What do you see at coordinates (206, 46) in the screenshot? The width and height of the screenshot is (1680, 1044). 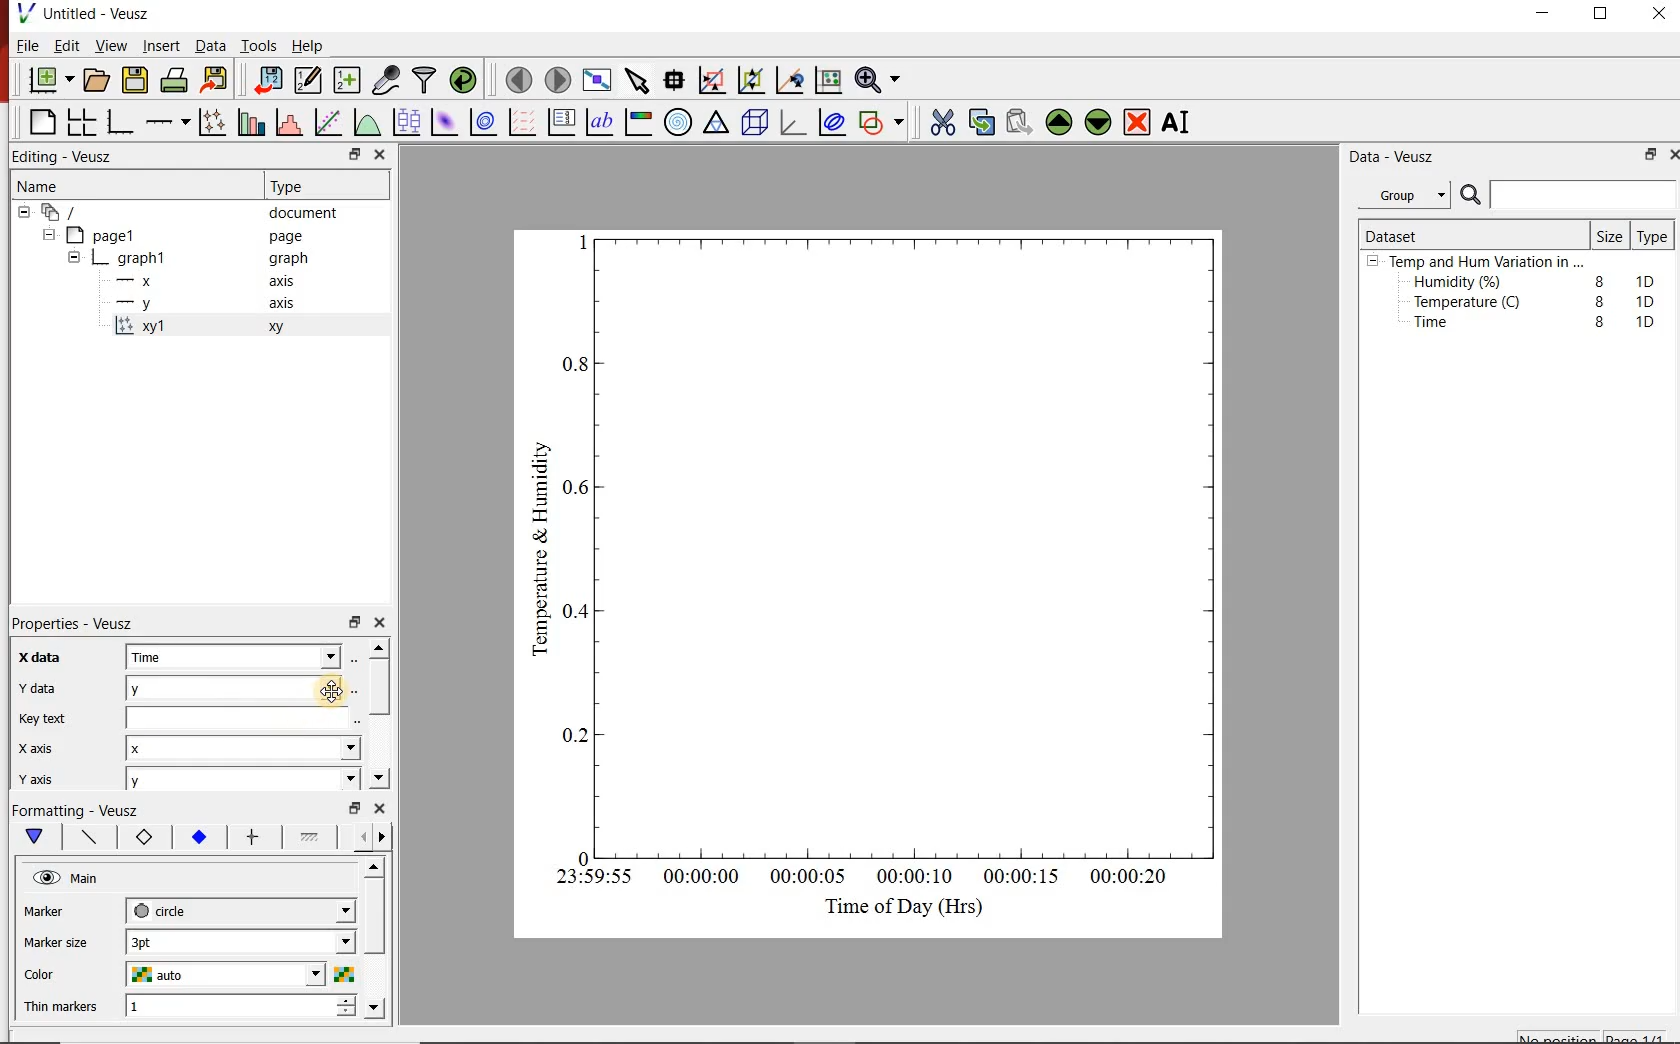 I see `Data` at bounding box center [206, 46].